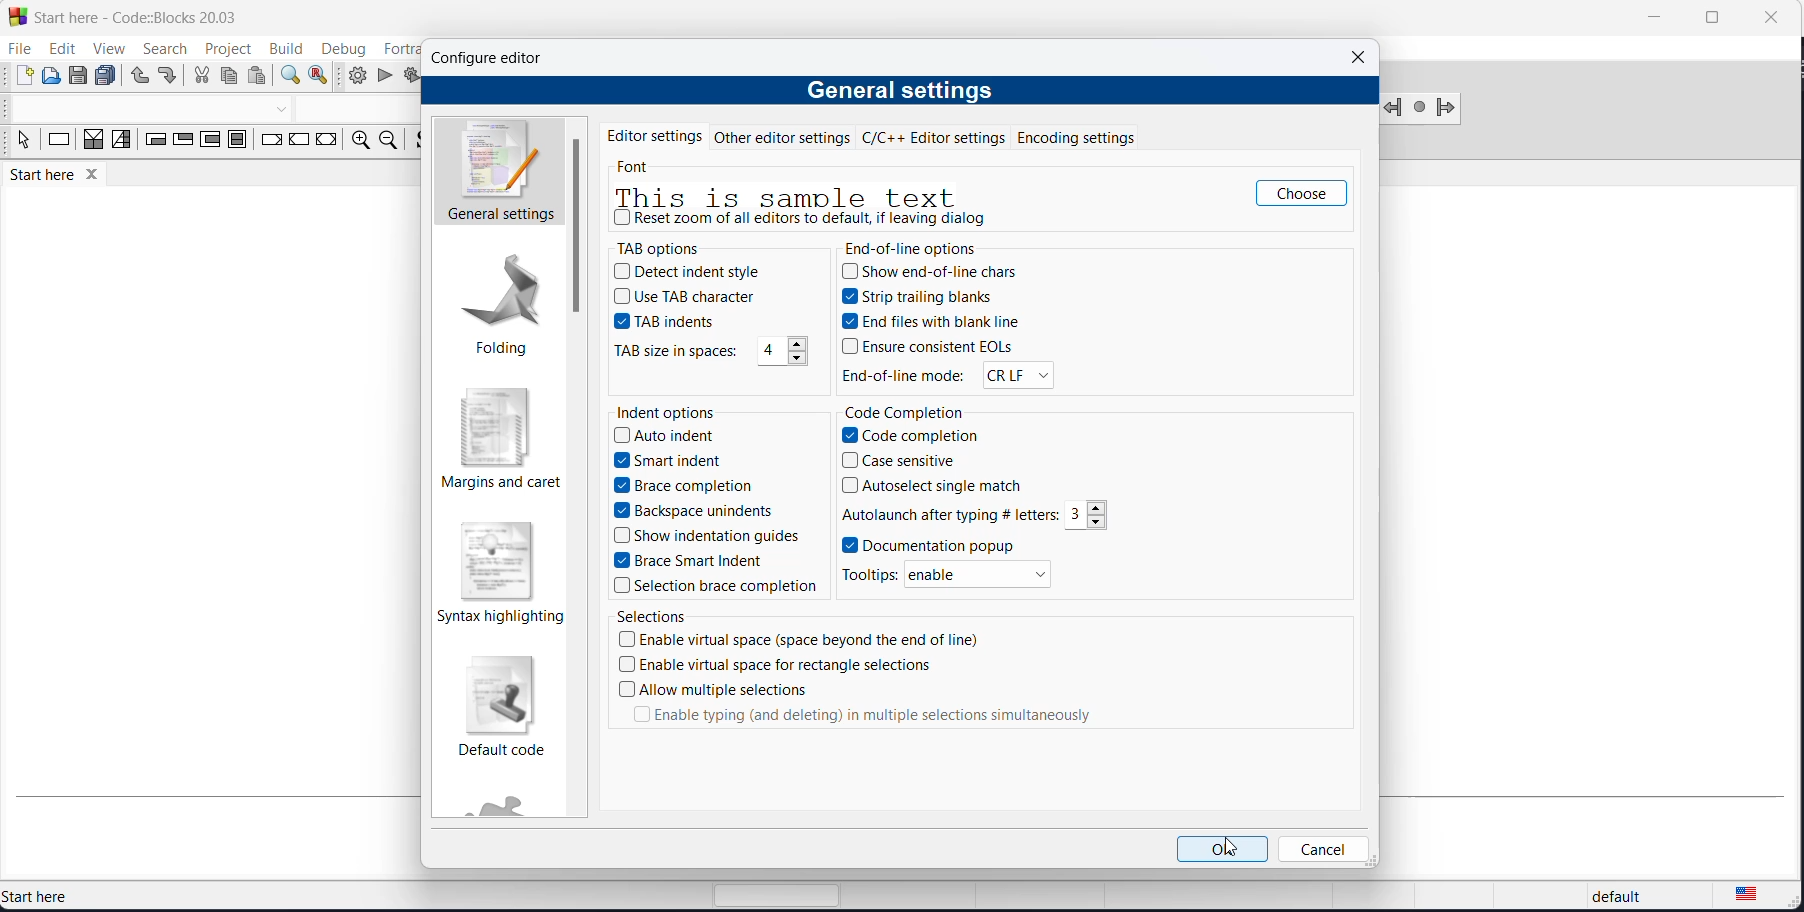 The width and height of the screenshot is (1804, 912). Describe the element at coordinates (418, 143) in the screenshot. I see `source comments` at that location.